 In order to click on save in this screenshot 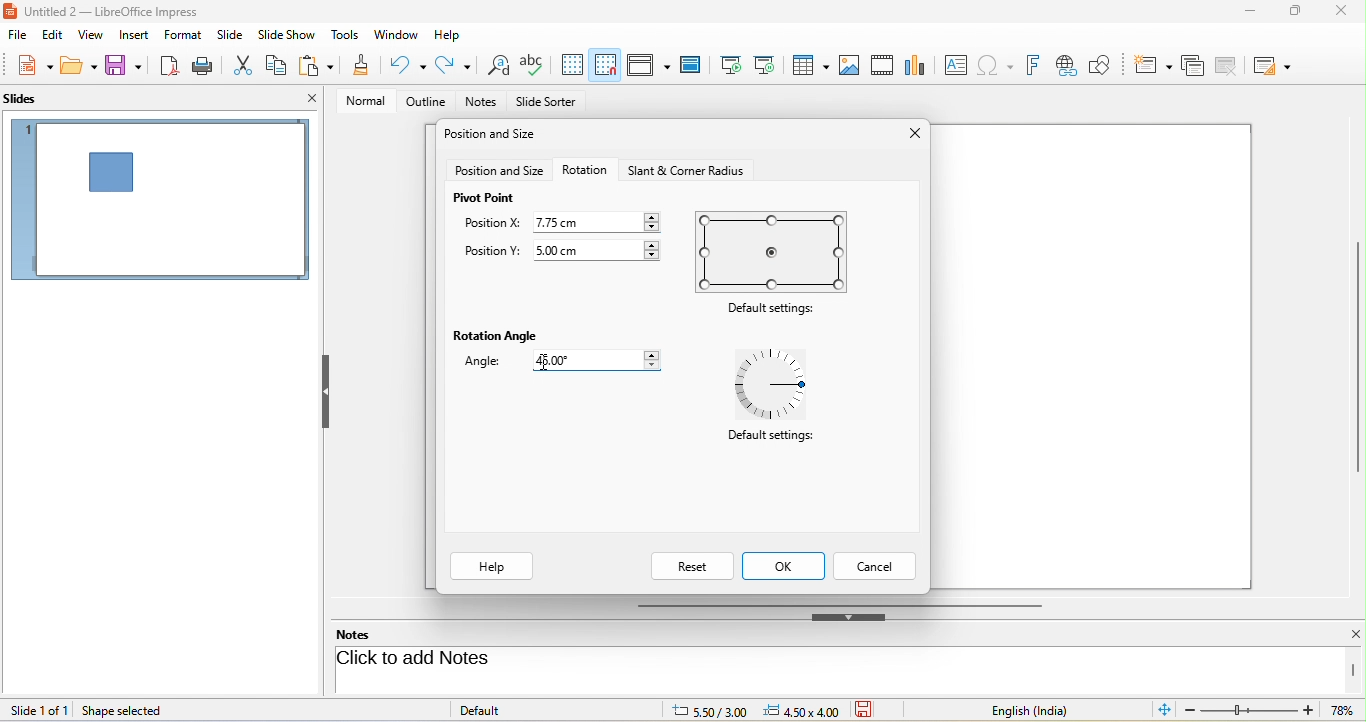, I will do `click(871, 710)`.